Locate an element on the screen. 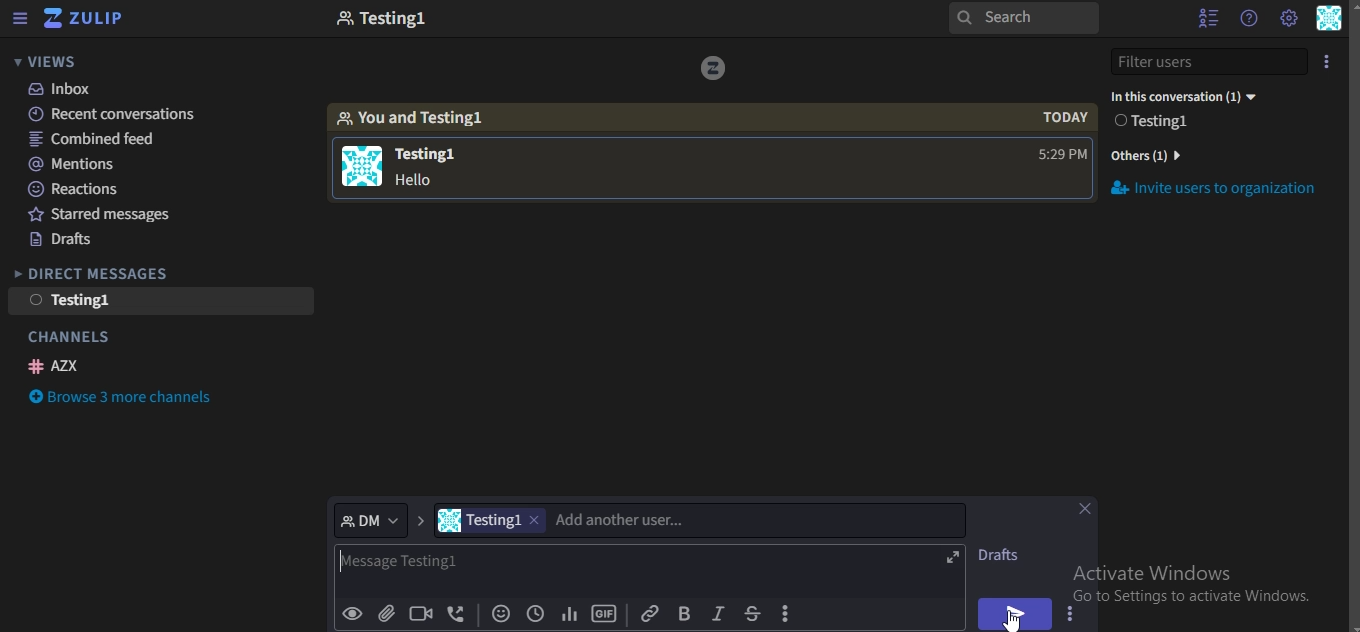 The height and width of the screenshot is (632, 1360). inbox is located at coordinates (67, 89).